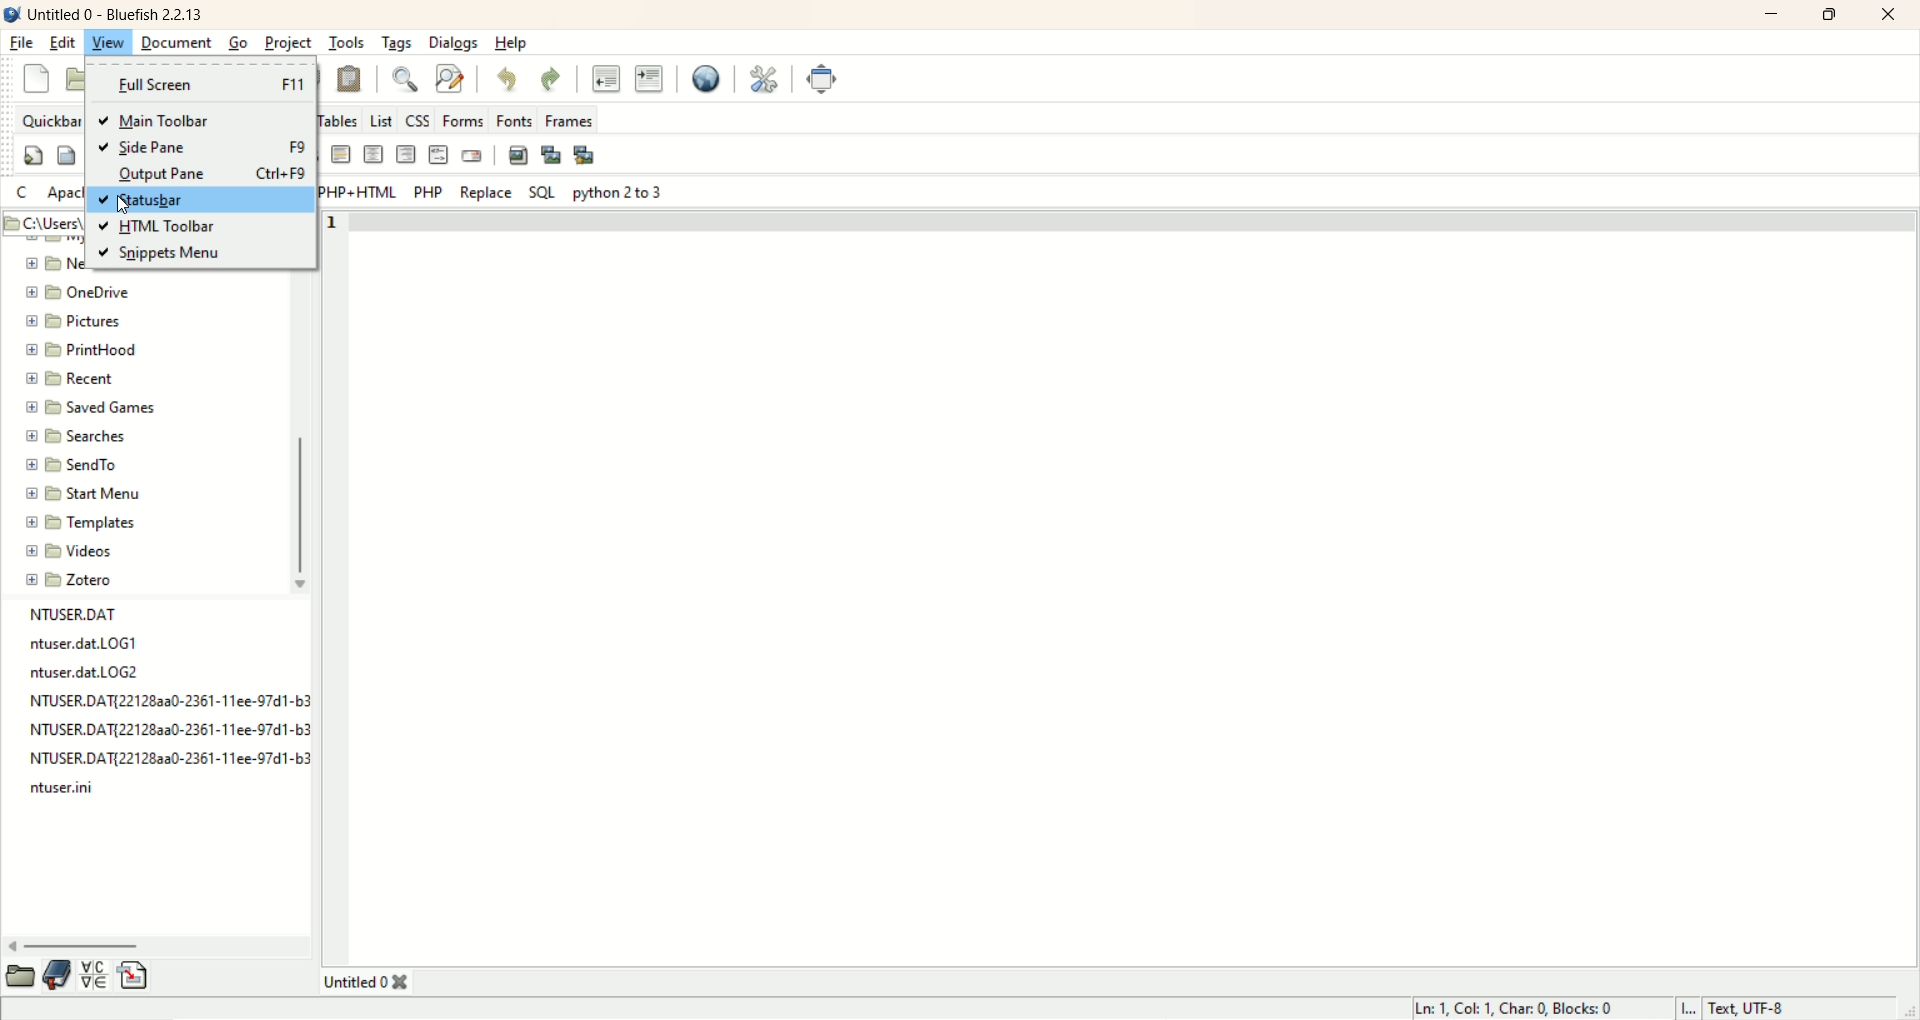 This screenshot has width=1920, height=1020. I want to click on open, so click(18, 976).